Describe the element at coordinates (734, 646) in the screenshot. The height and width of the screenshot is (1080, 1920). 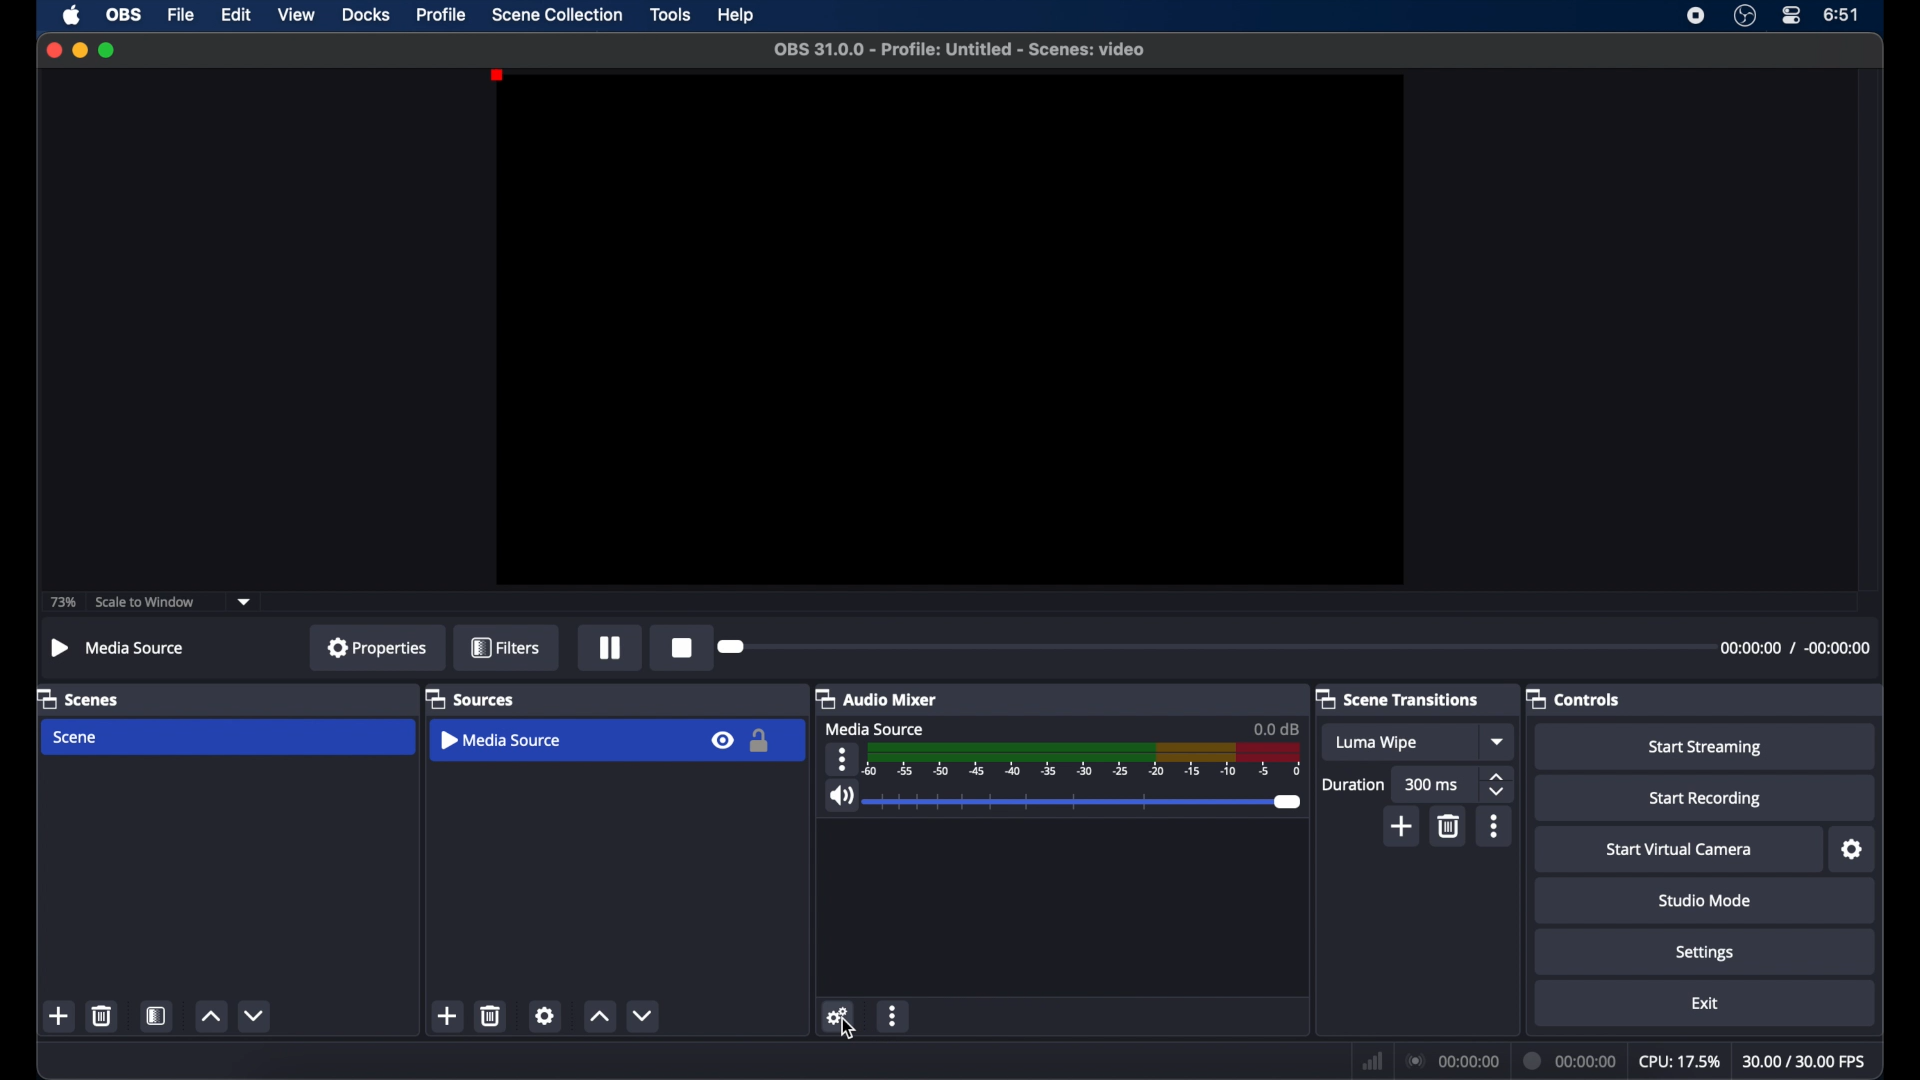
I see `slider` at that location.